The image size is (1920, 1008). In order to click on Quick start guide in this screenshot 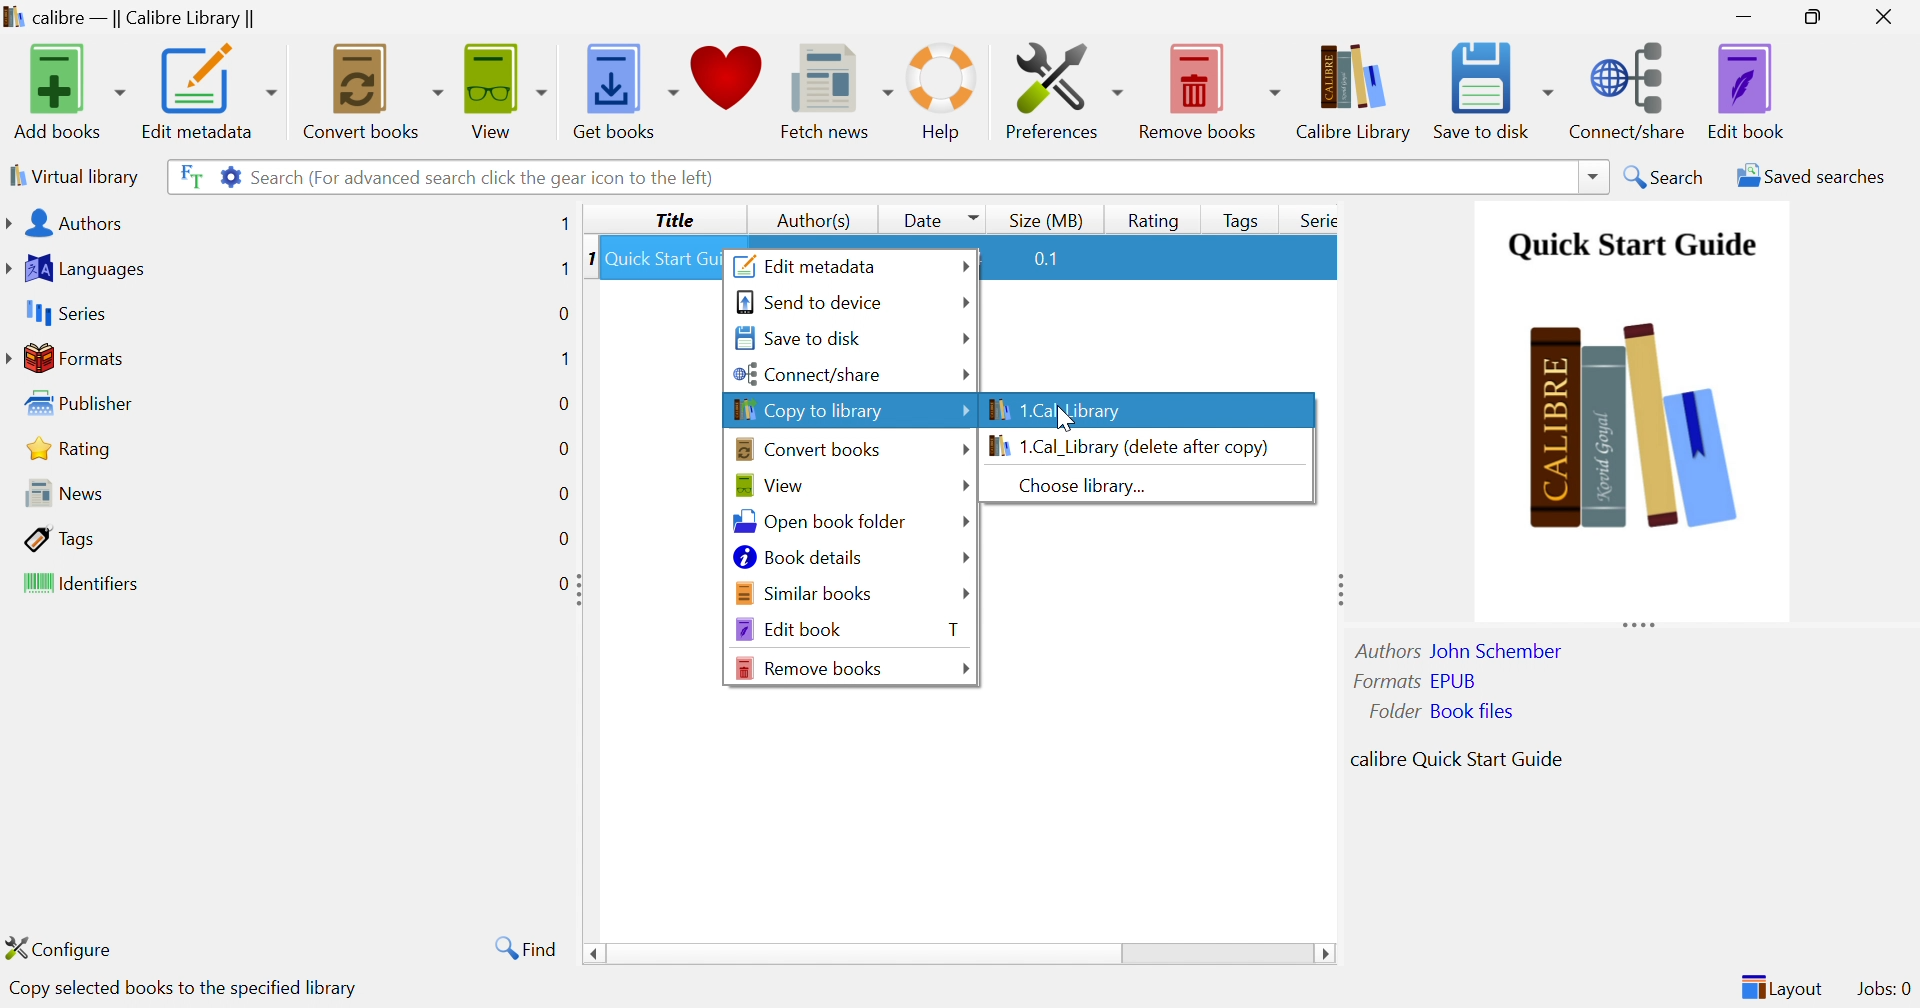, I will do `click(1631, 246)`.